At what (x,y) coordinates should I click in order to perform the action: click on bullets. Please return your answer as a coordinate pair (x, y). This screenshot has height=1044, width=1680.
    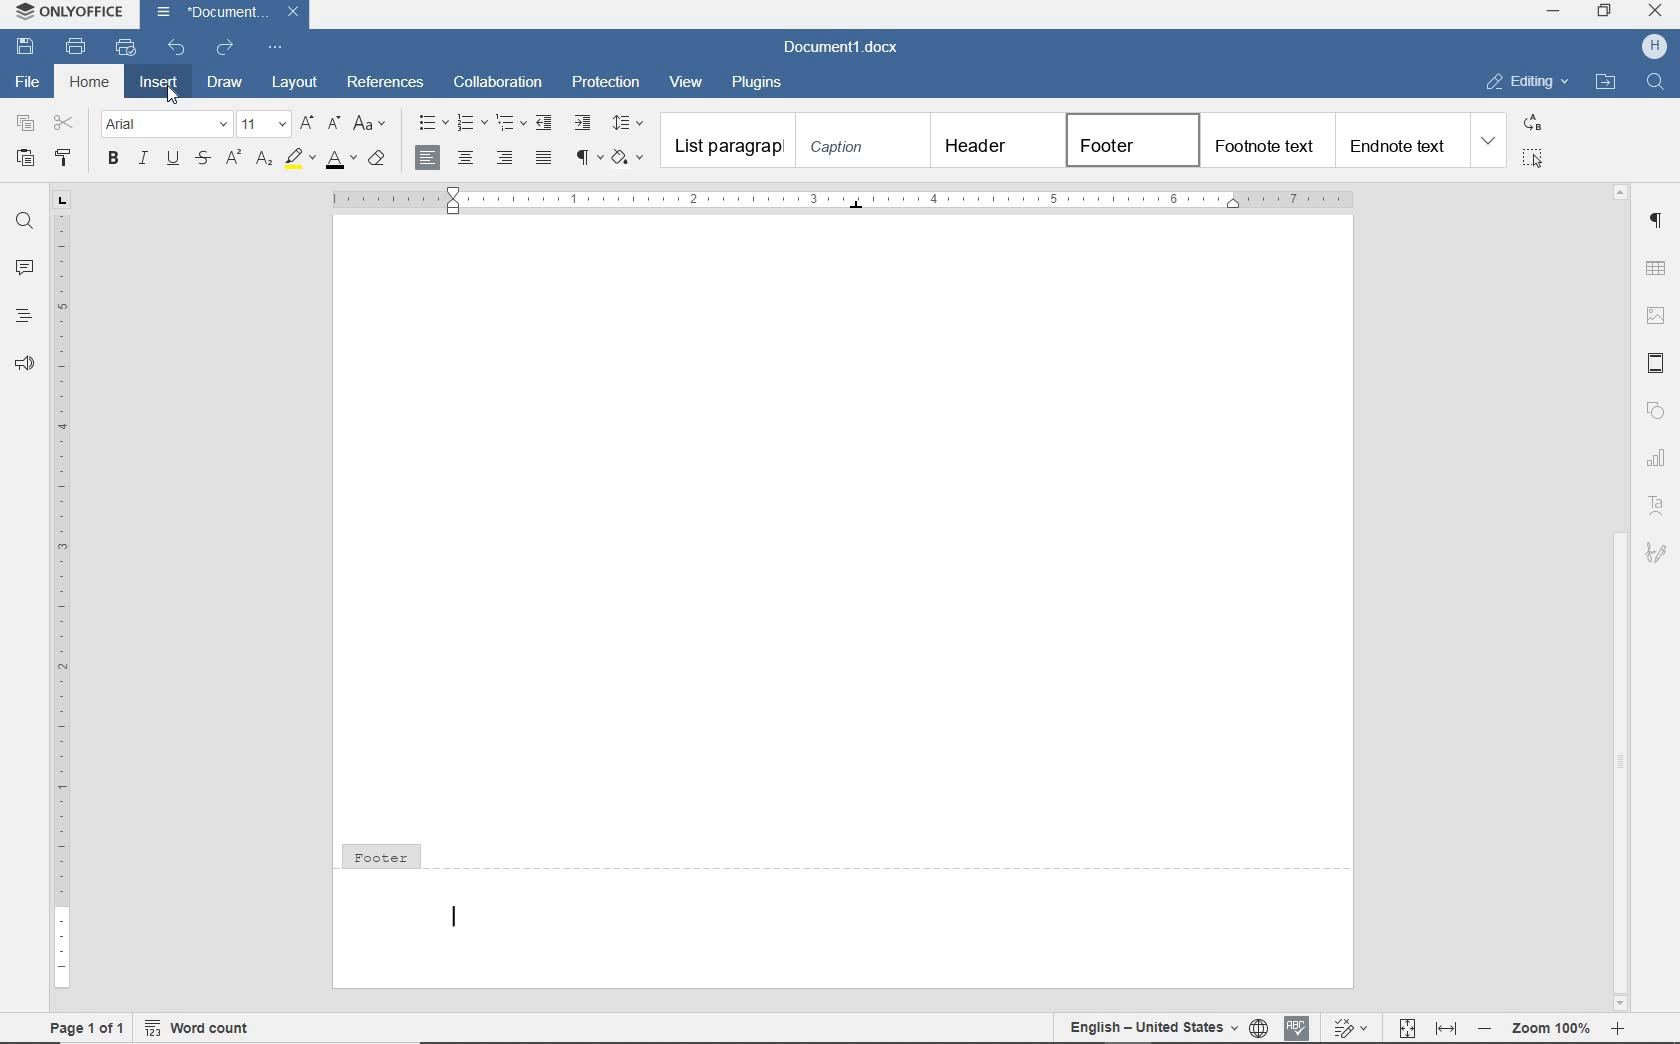
    Looking at the image, I should click on (430, 122).